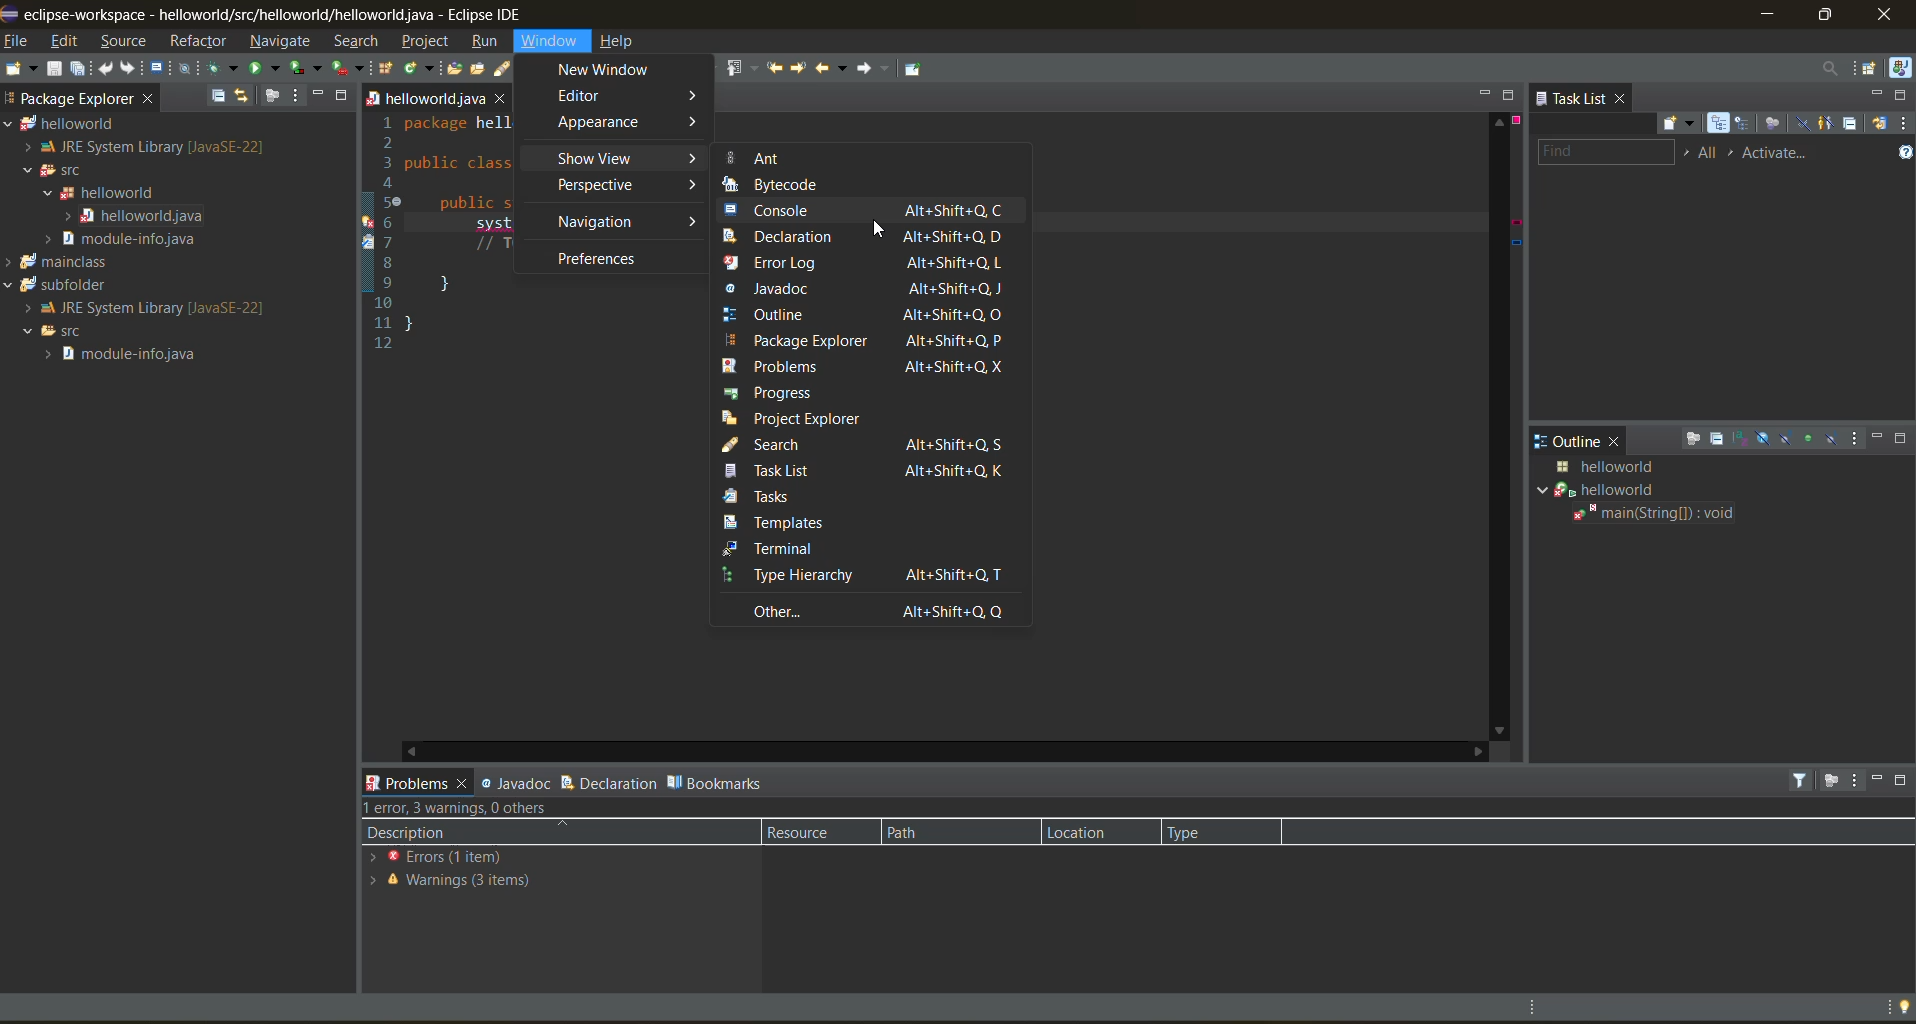 The image size is (1916, 1024). Describe the element at coordinates (1868, 71) in the screenshot. I see `open perspective` at that location.